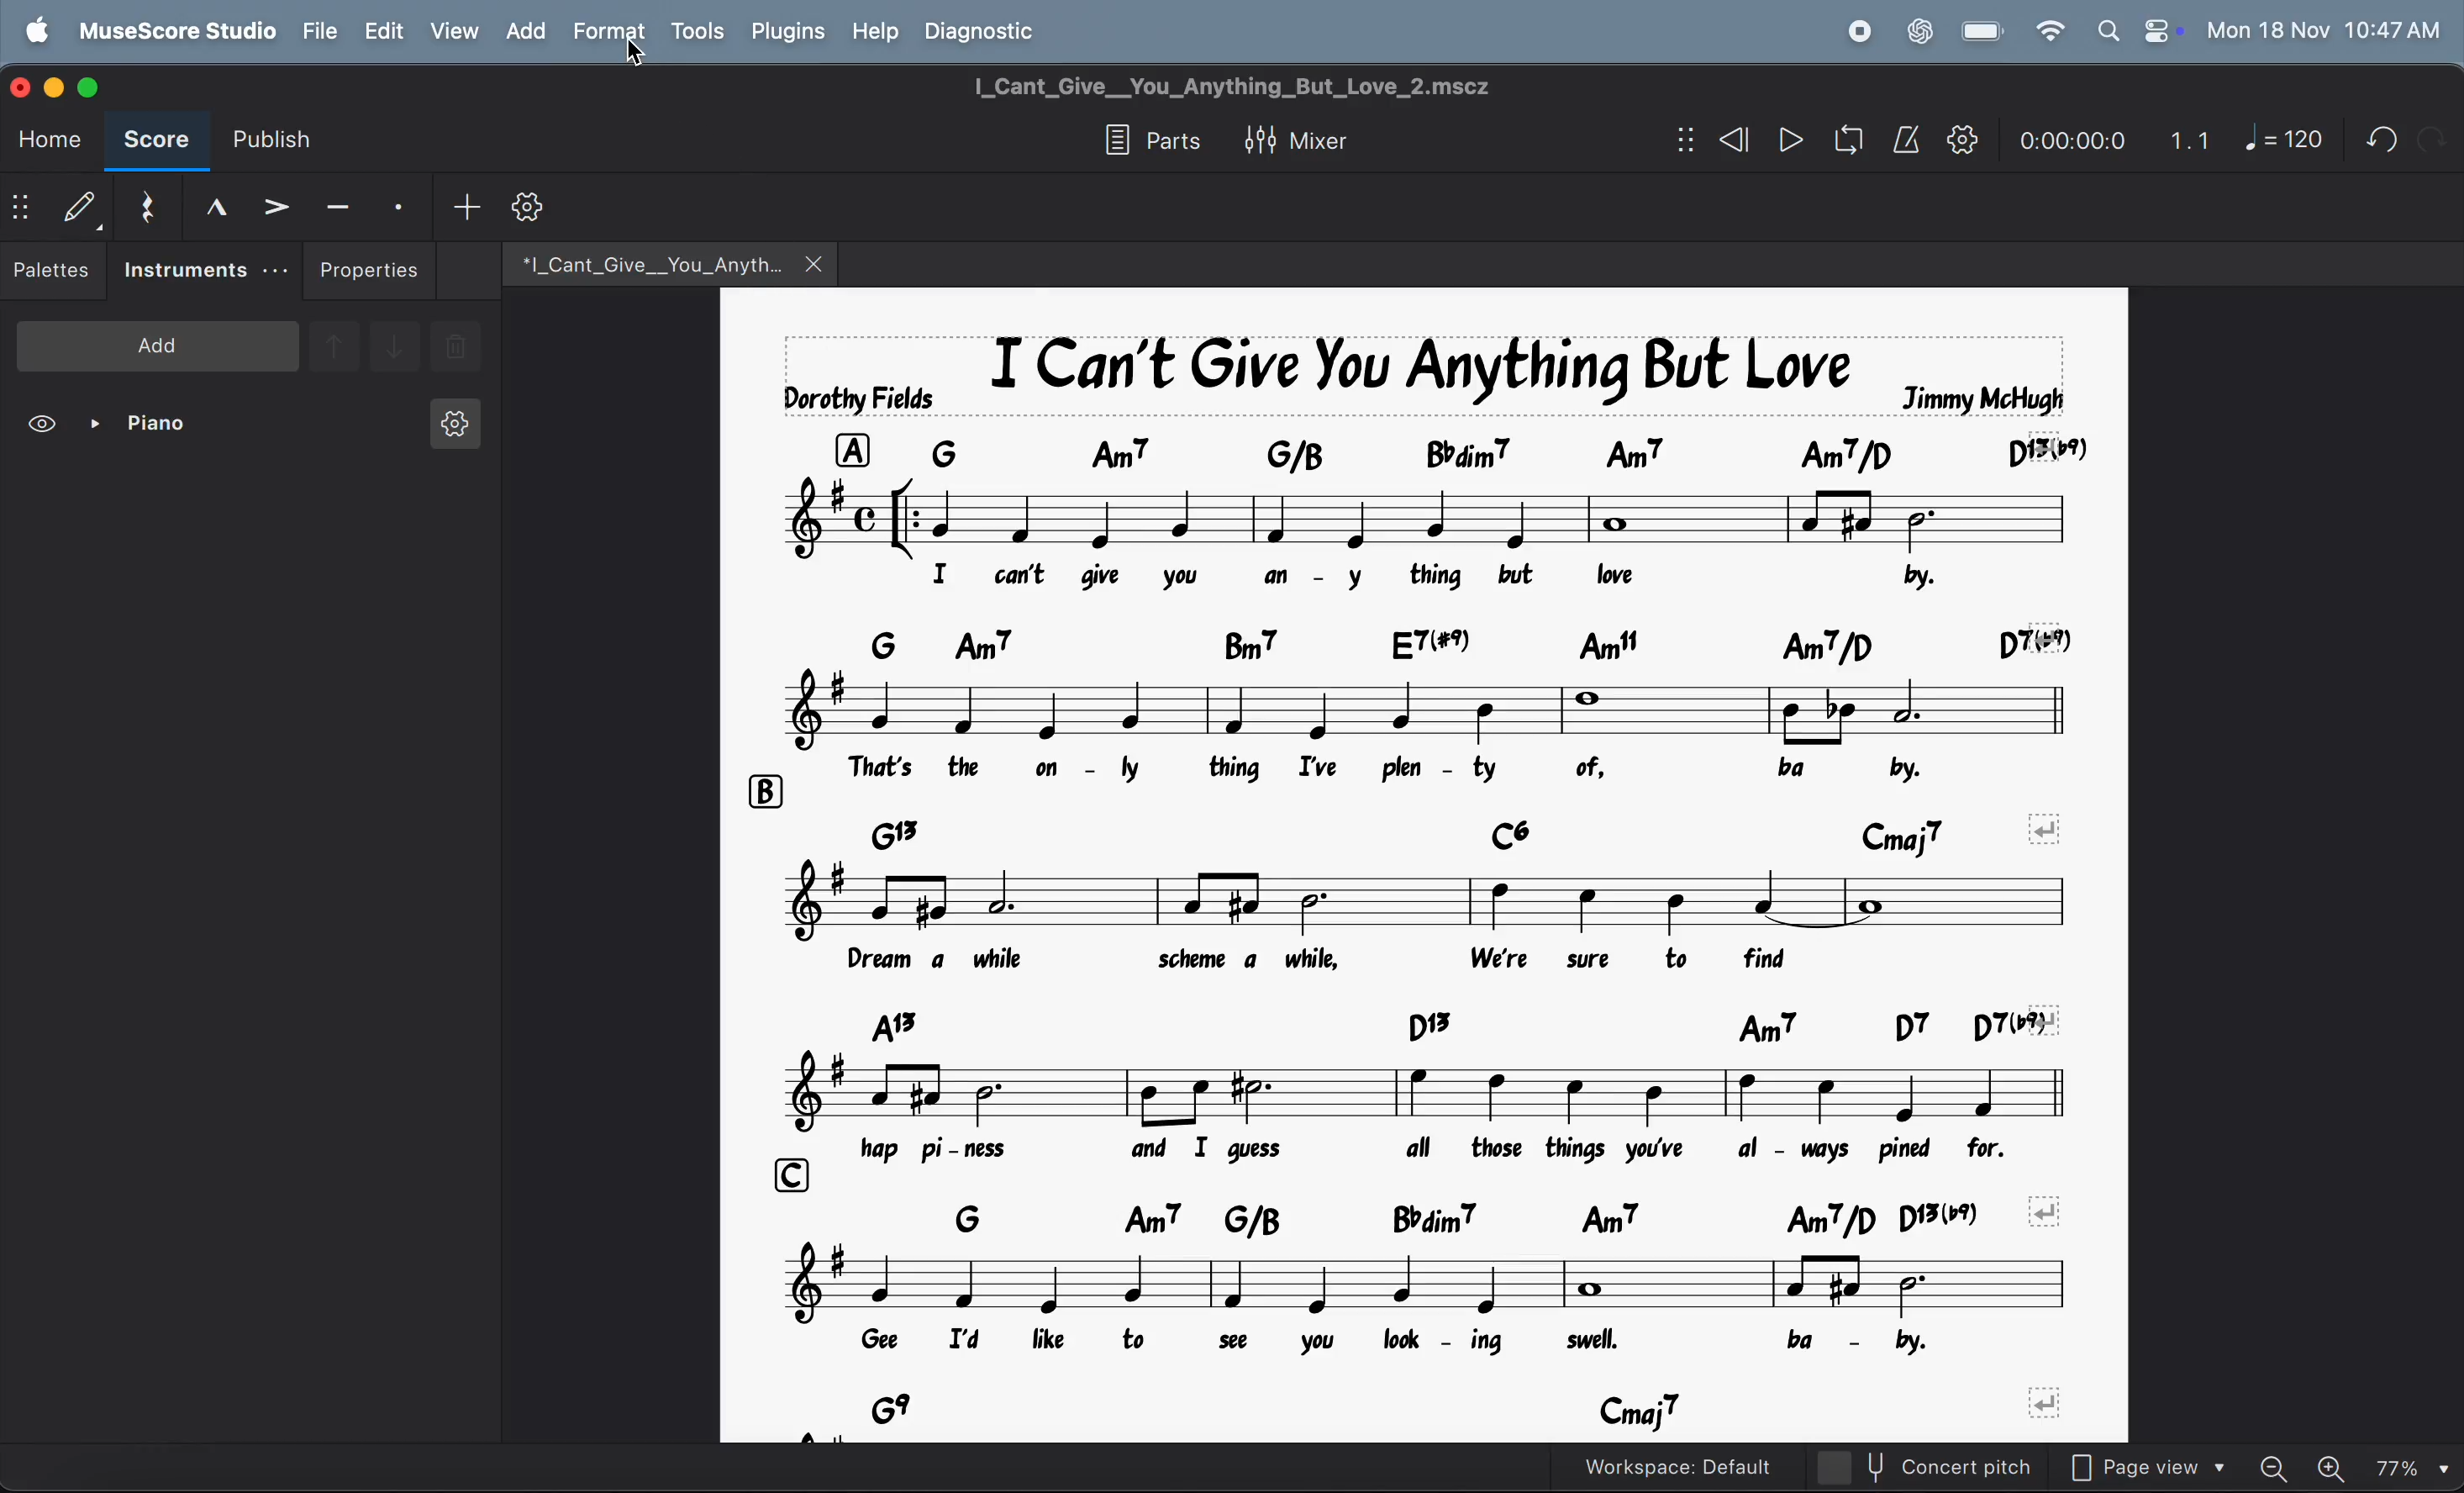 This screenshot has height=1493, width=2464. What do you see at coordinates (1919, 29) in the screenshot?
I see `chatgpt` at bounding box center [1919, 29].